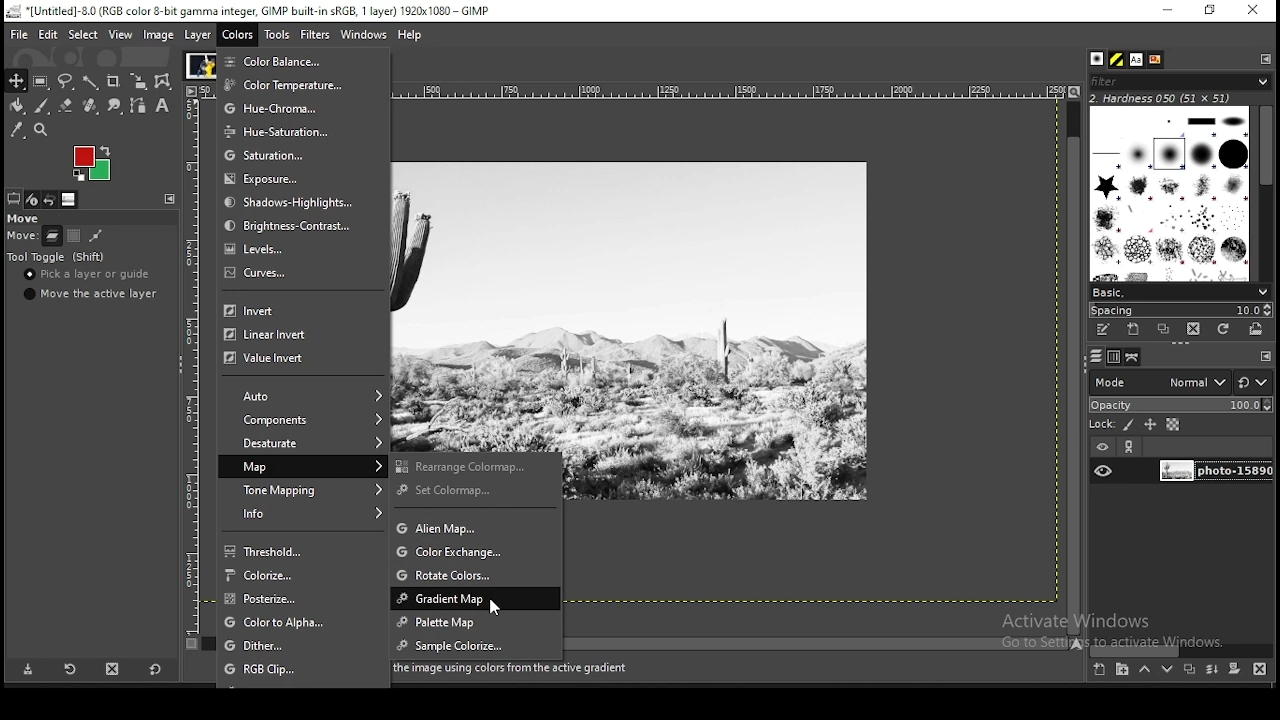 The height and width of the screenshot is (720, 1280). I want to click on patterns, so click(1118, 59).